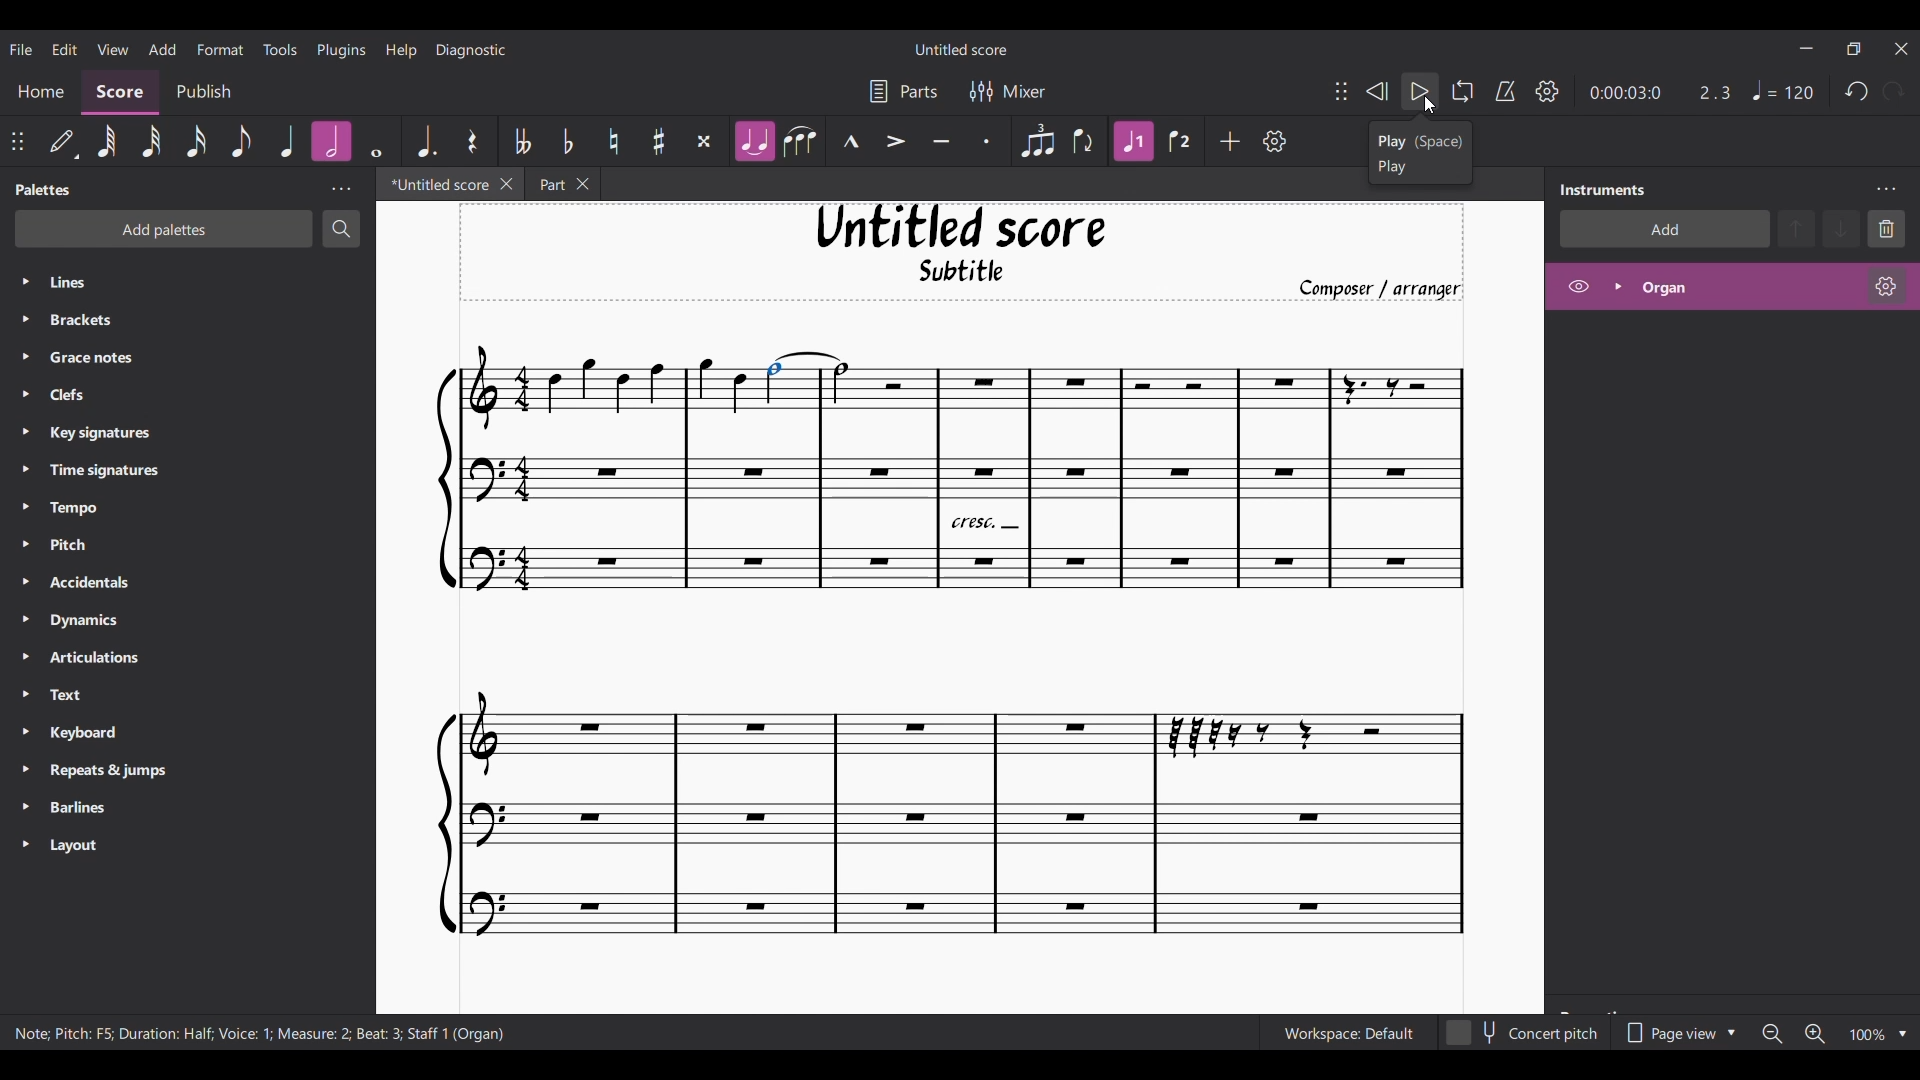  Describe the element at coordinates (21, 49) in the screenshot. I see `File menu` at that location.